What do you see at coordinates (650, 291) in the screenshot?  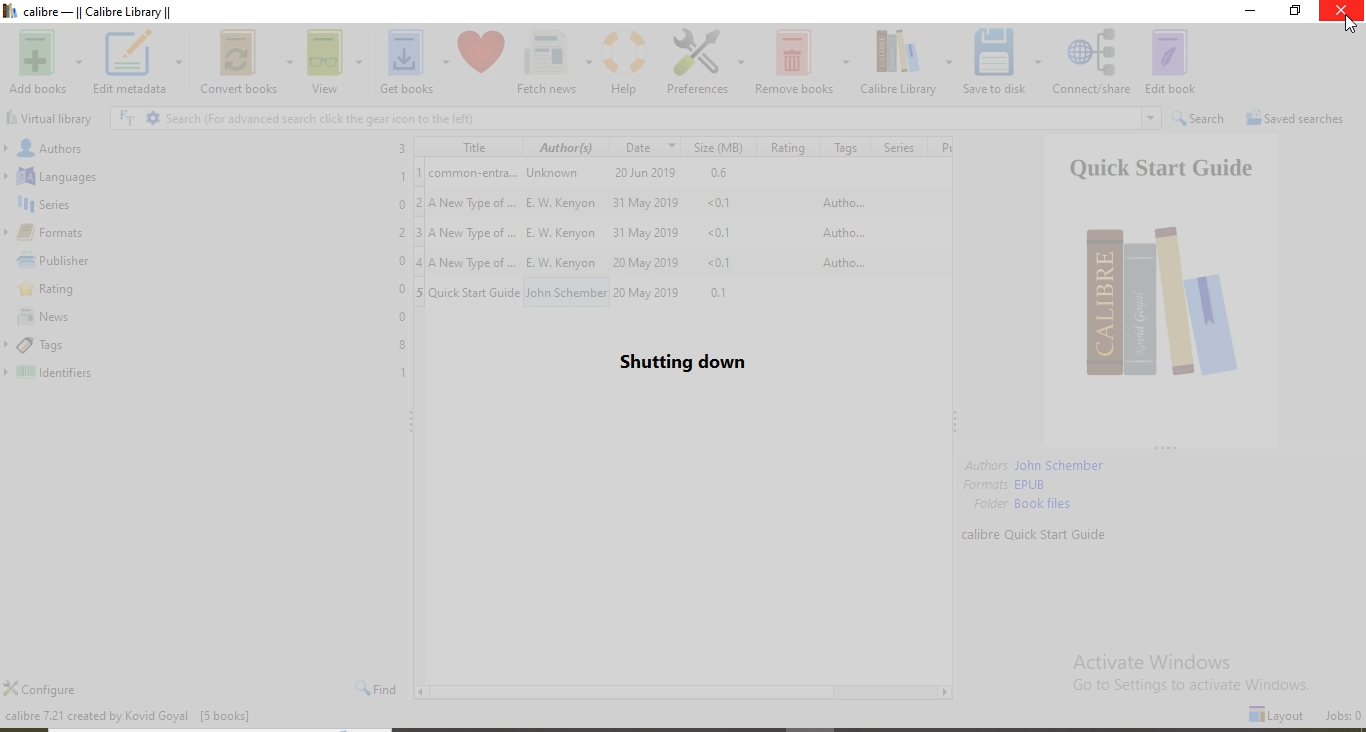 I see `20 May 2019` at bounding box center [650, 291].